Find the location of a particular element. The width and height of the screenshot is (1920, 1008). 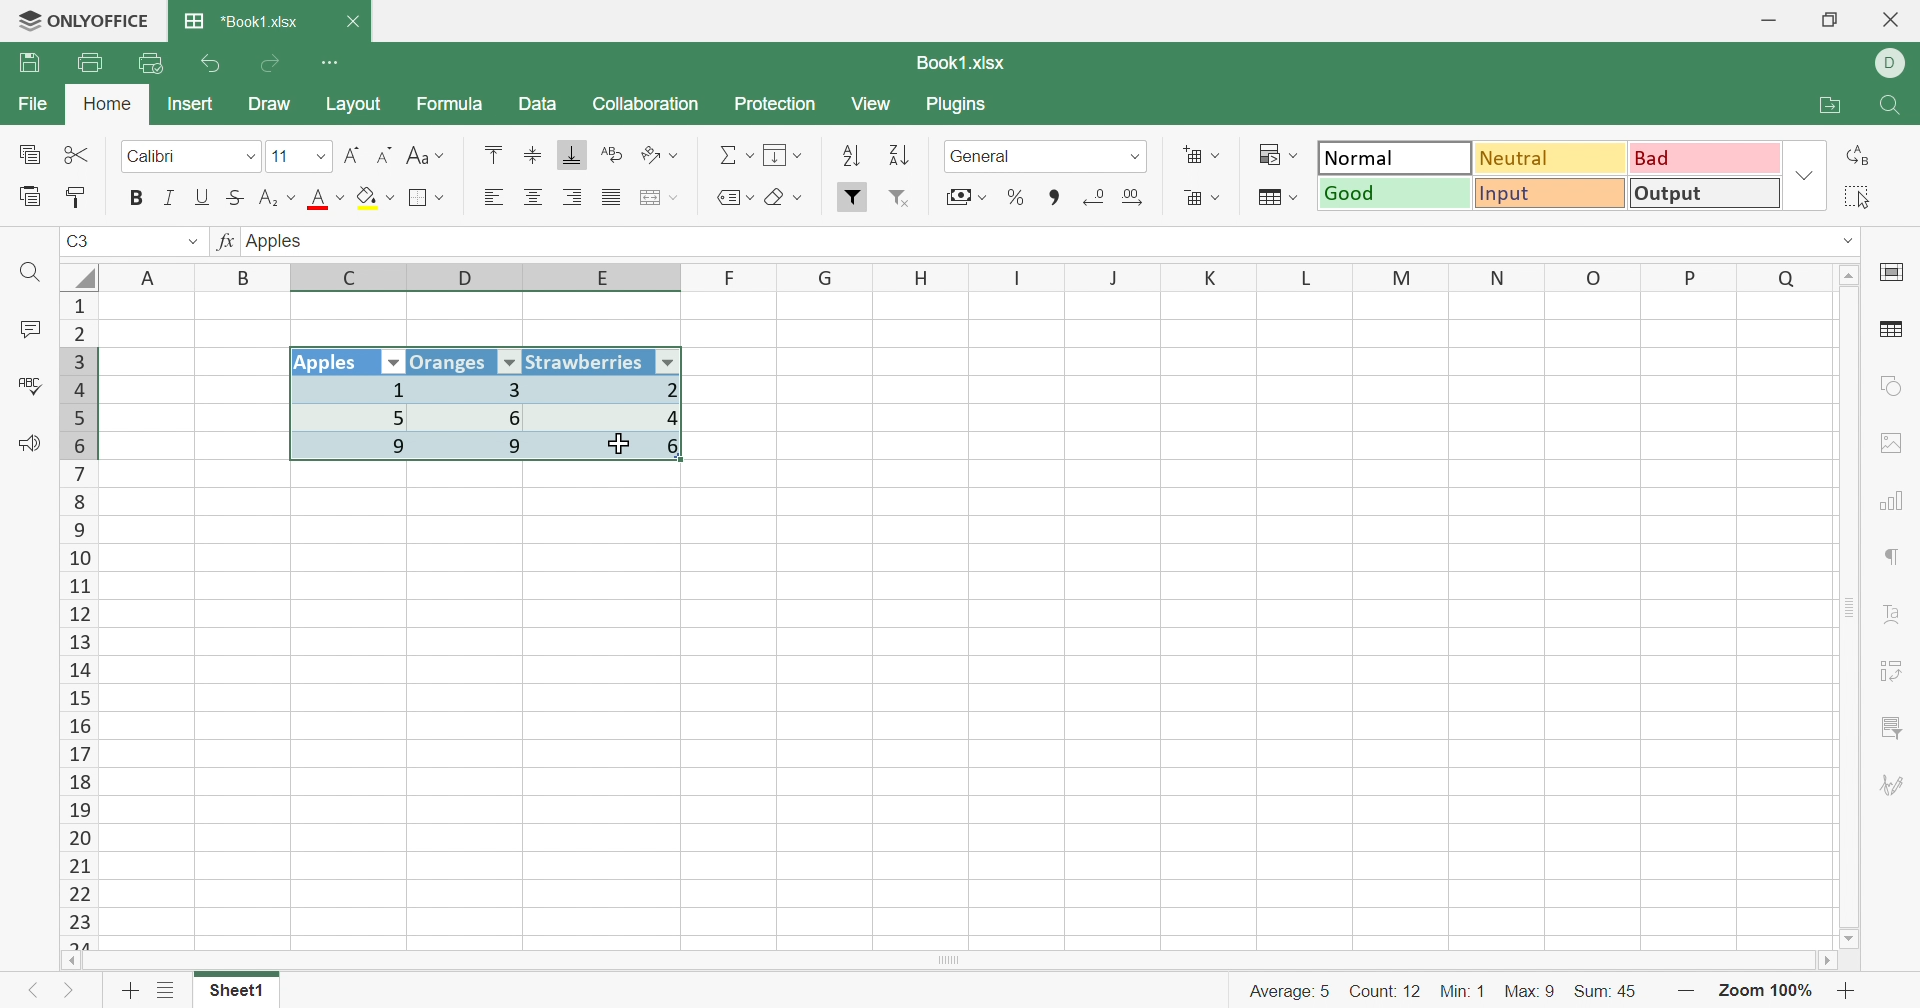

Calibri is located at coordinates (153, 157).